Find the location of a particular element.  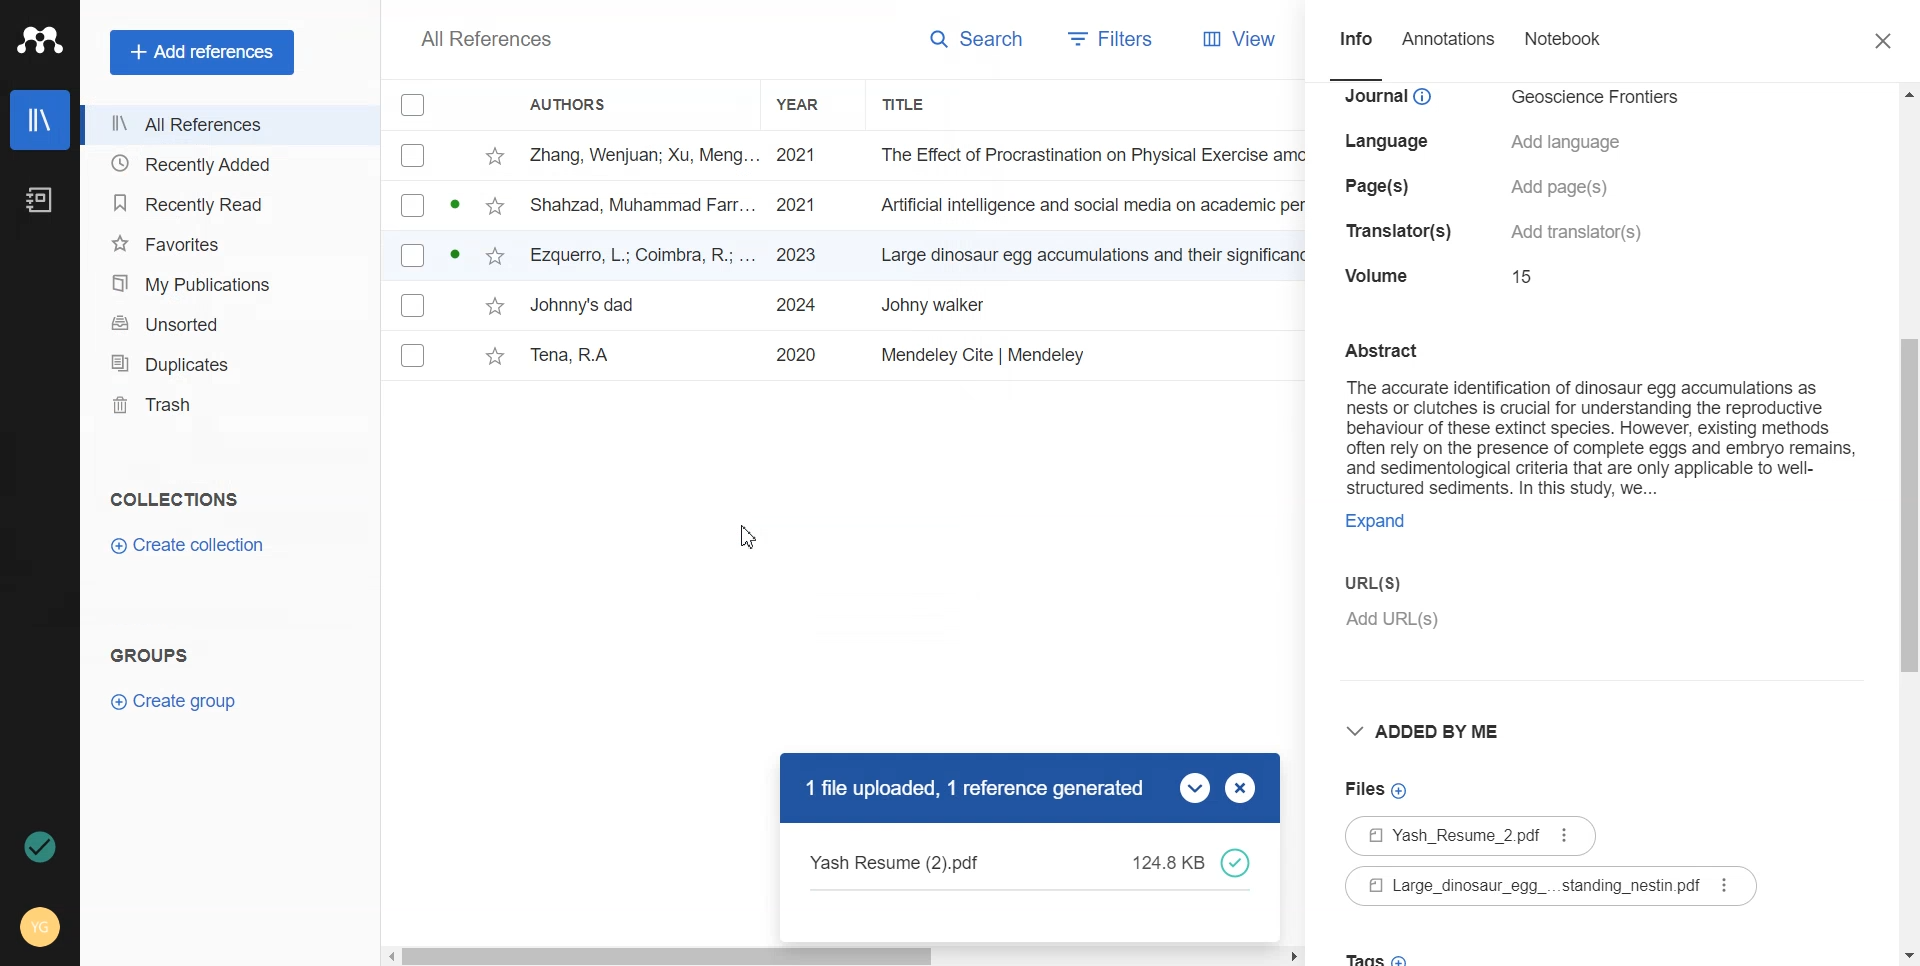

star is located at coordinates (496, 206).